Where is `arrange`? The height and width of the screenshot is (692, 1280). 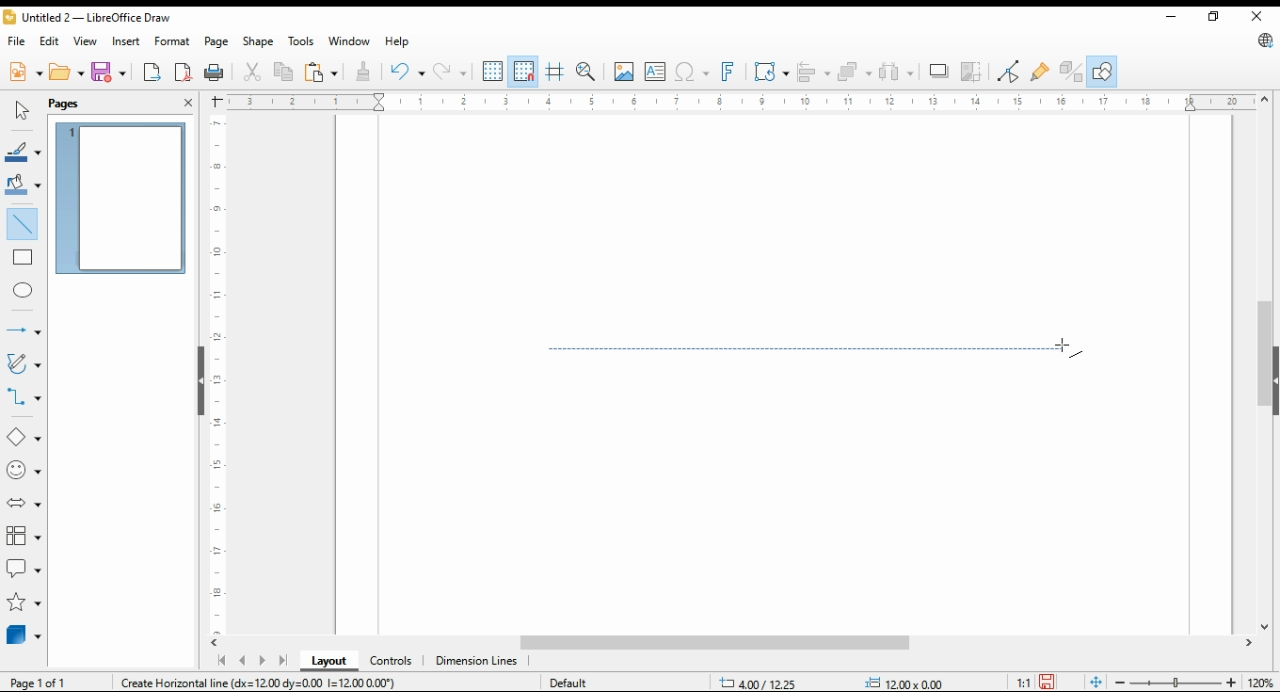 arrange is located at coordinates (852, 70).